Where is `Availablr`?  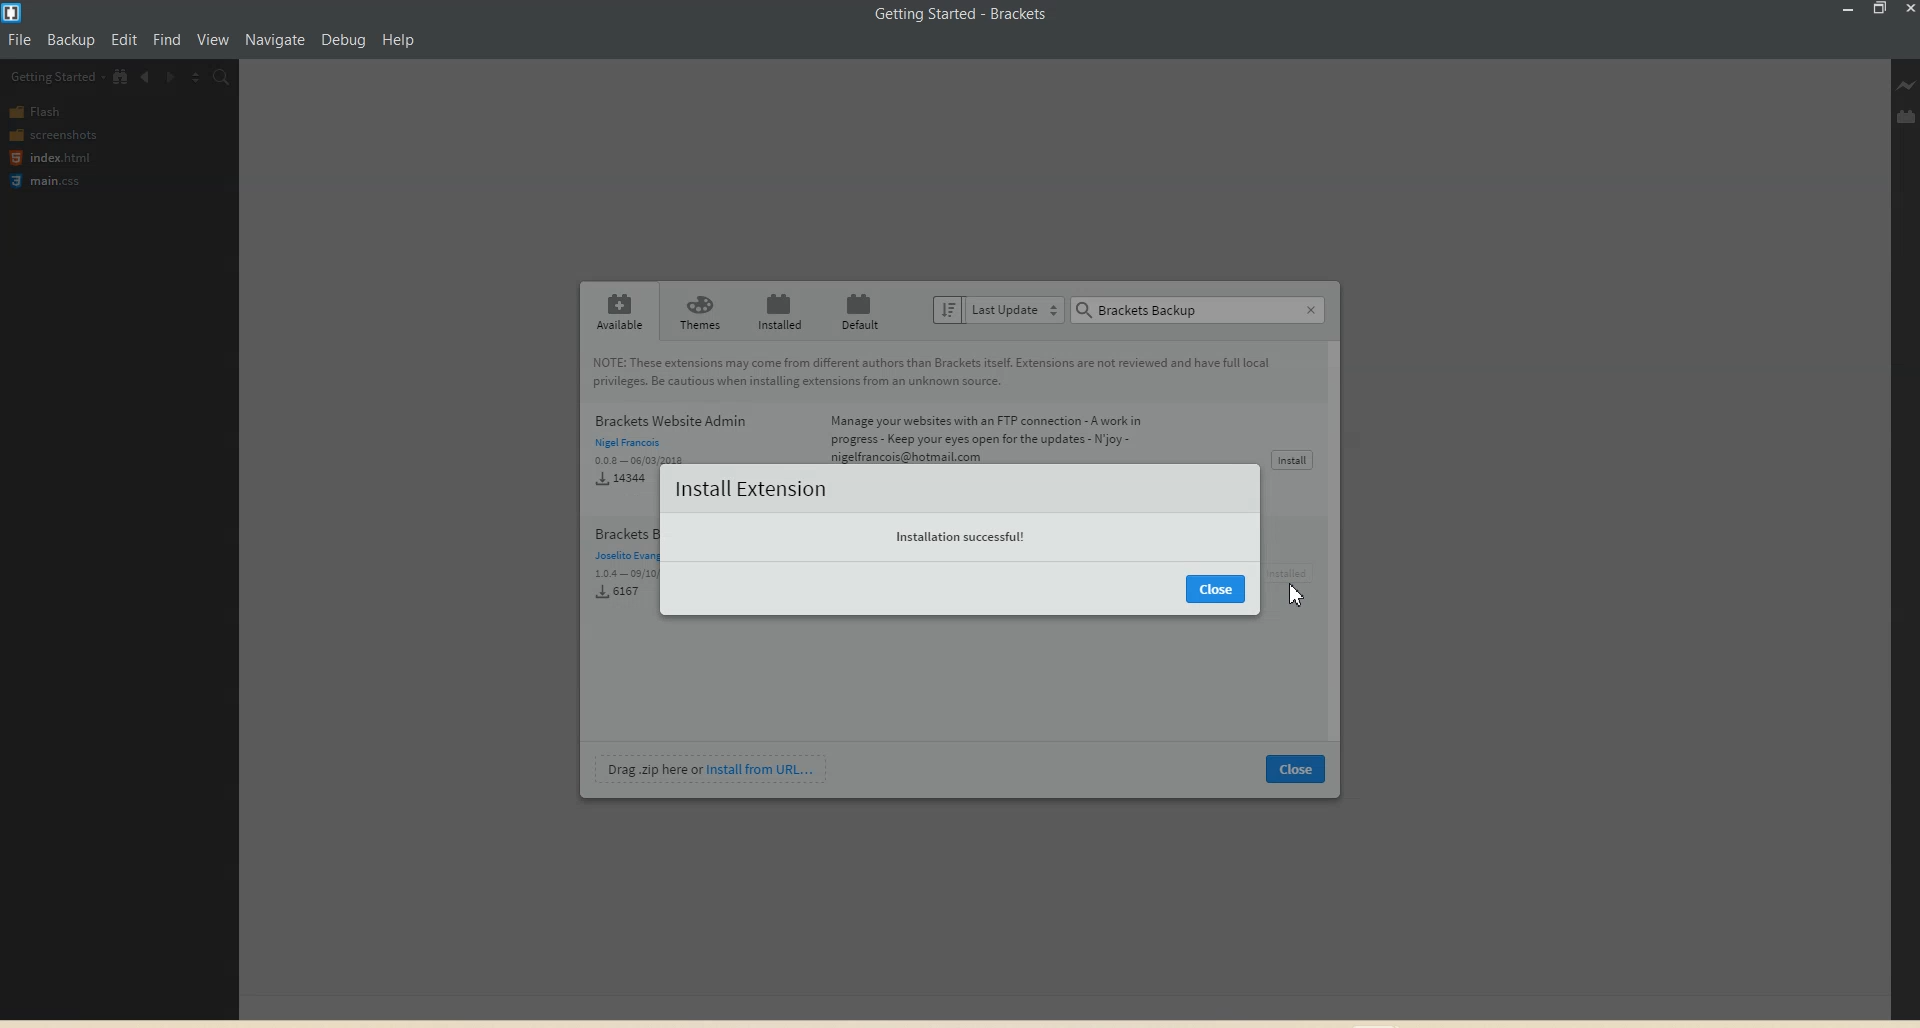 Availablr is located at coordinates (619, 311).